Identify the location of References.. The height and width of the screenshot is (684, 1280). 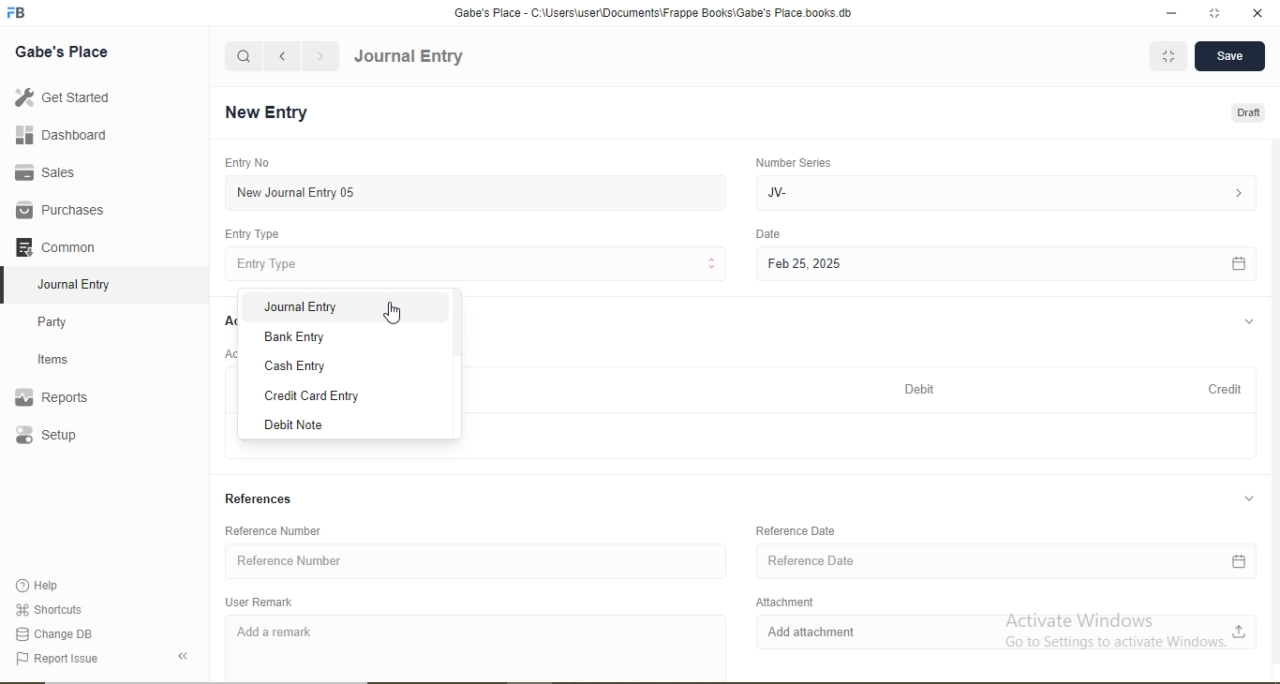
(259, 500).